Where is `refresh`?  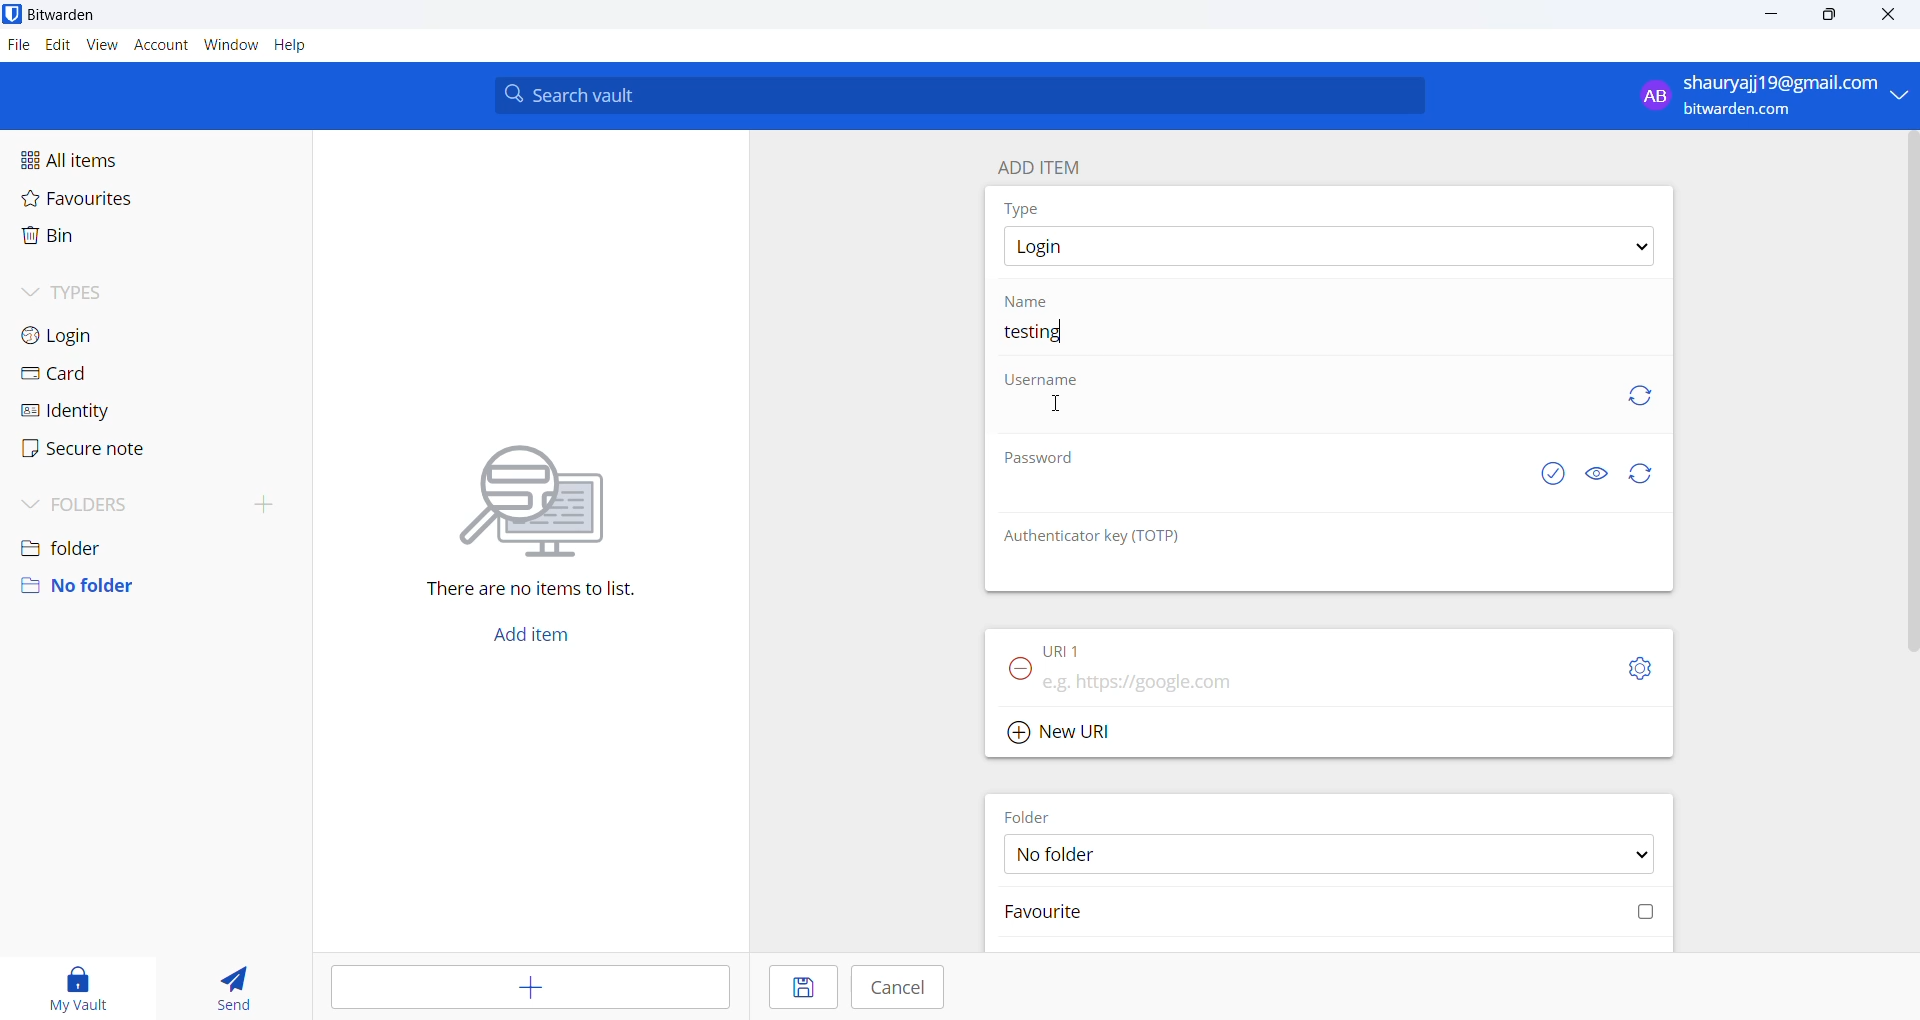 refresh is located at coordinates (1641, 474).